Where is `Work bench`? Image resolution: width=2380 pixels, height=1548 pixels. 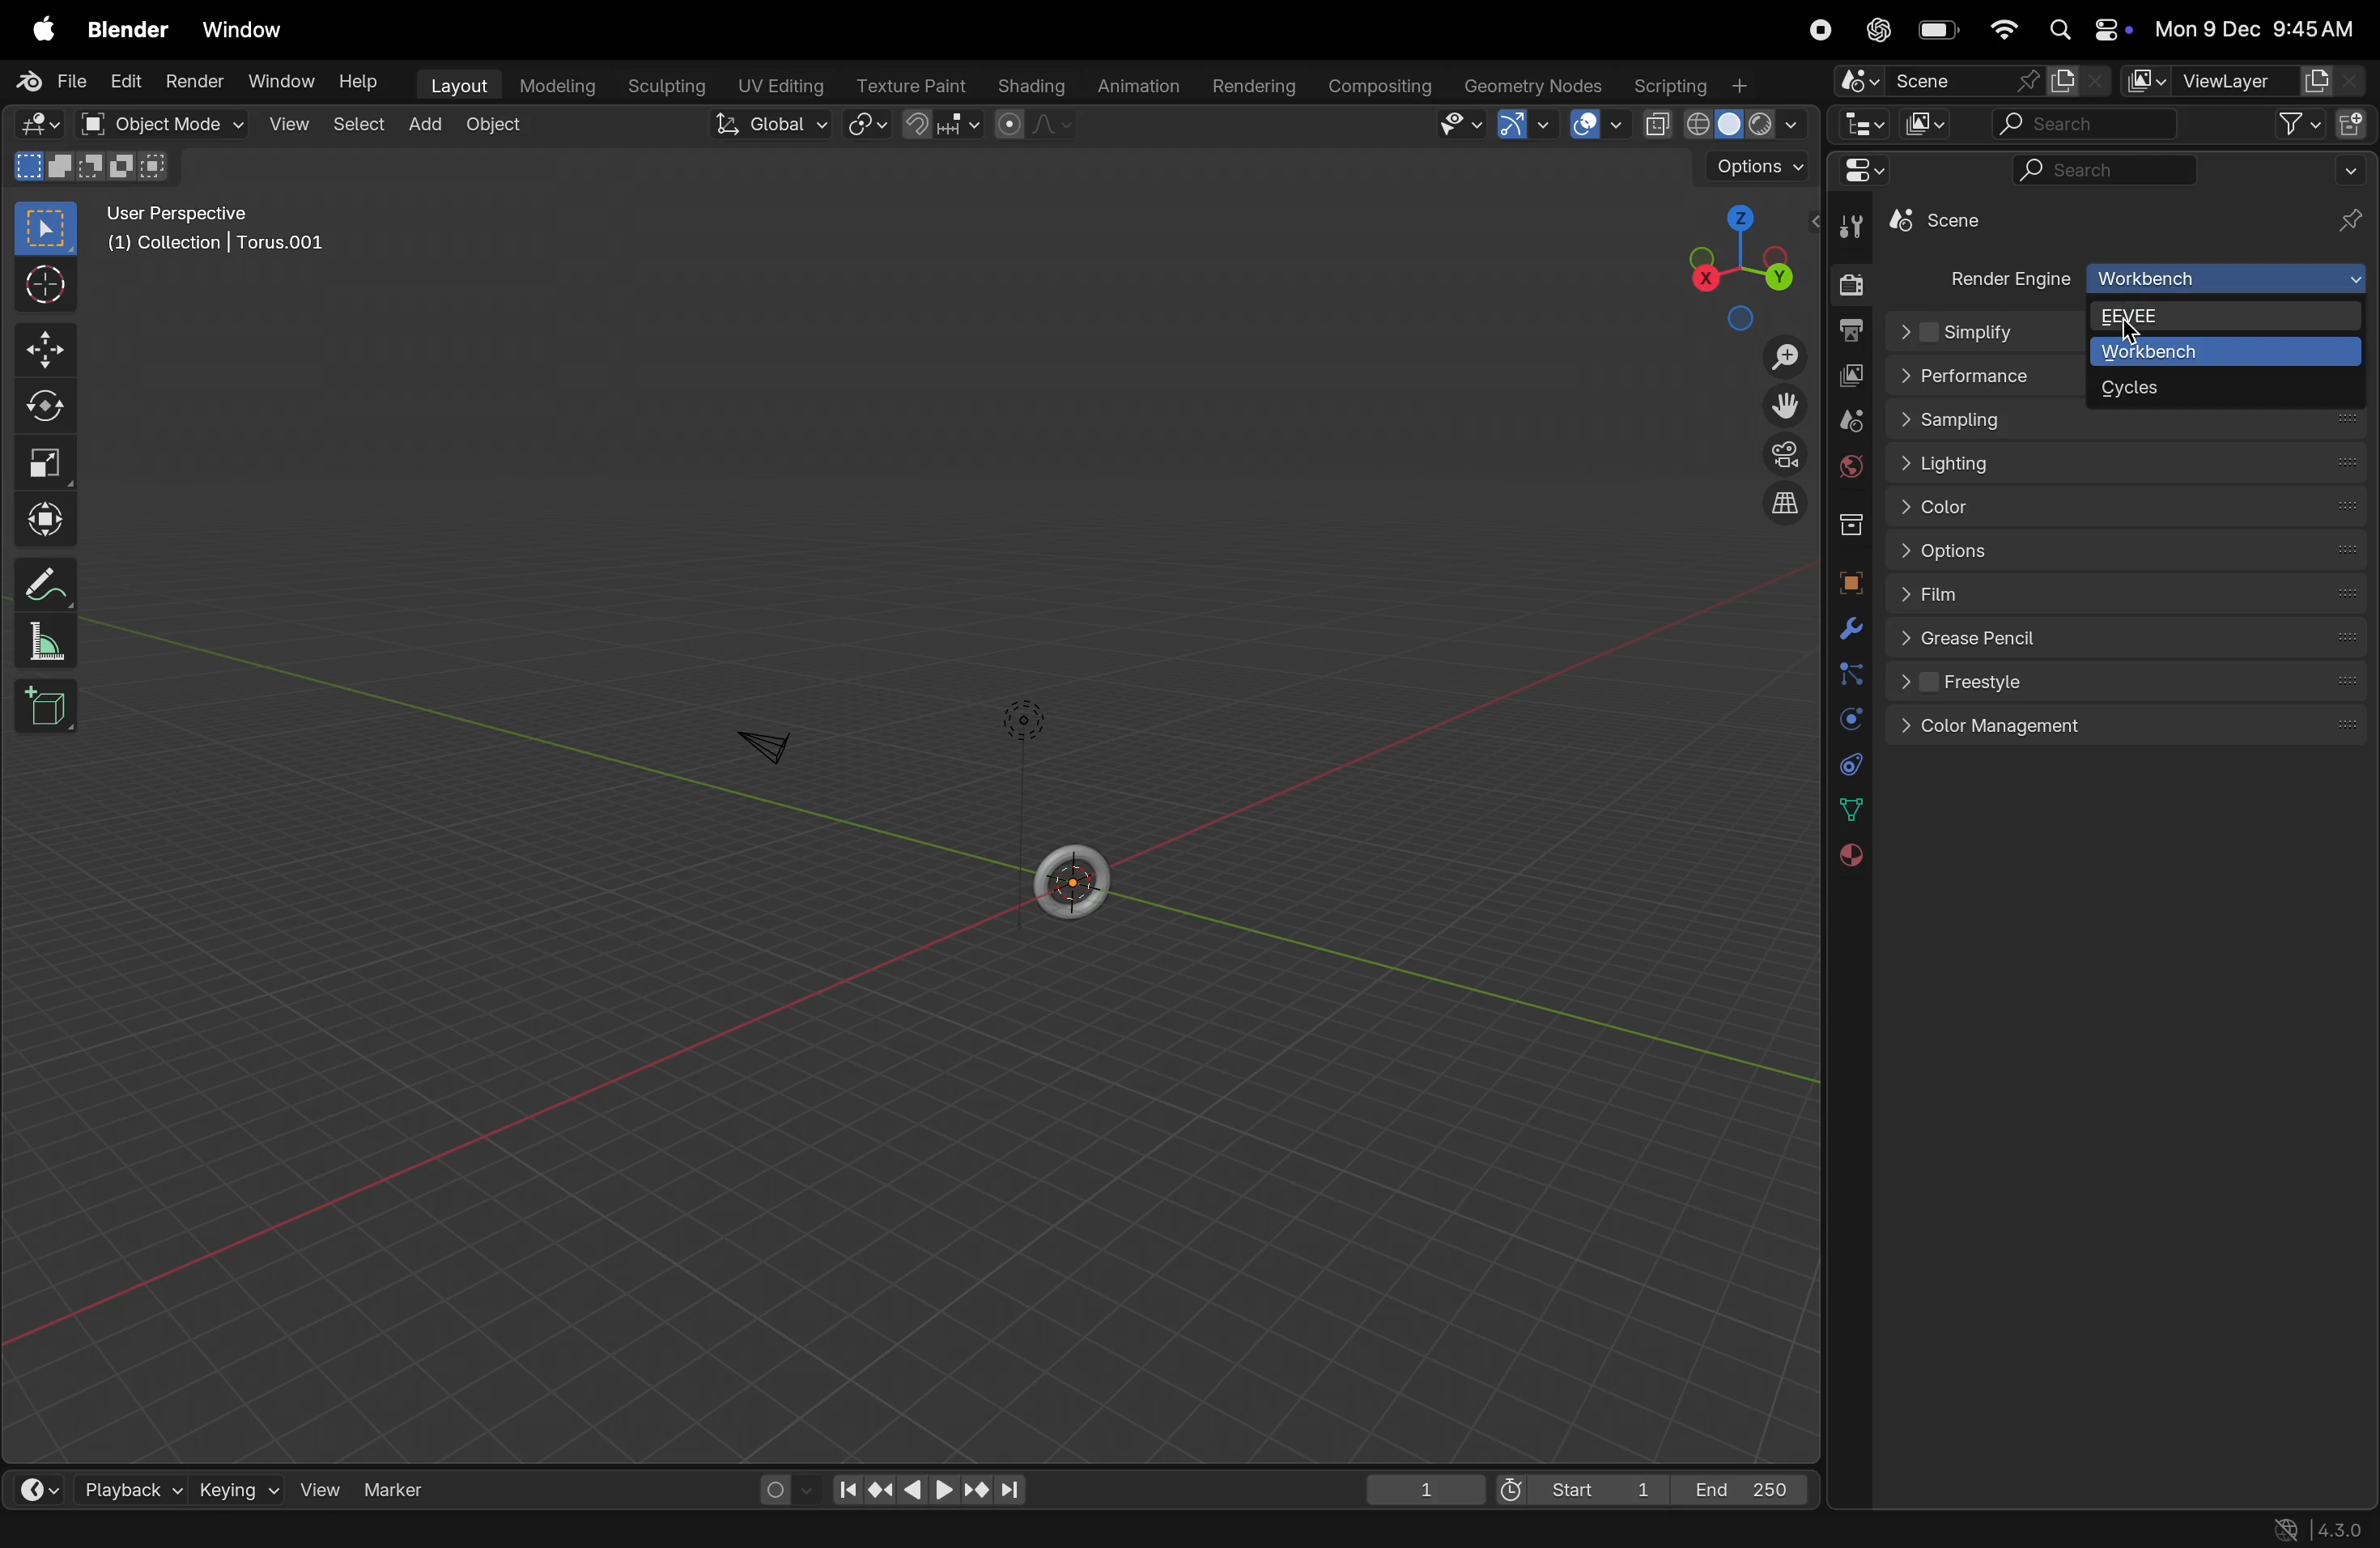 Work bench is located at coordinates (2227, 351).